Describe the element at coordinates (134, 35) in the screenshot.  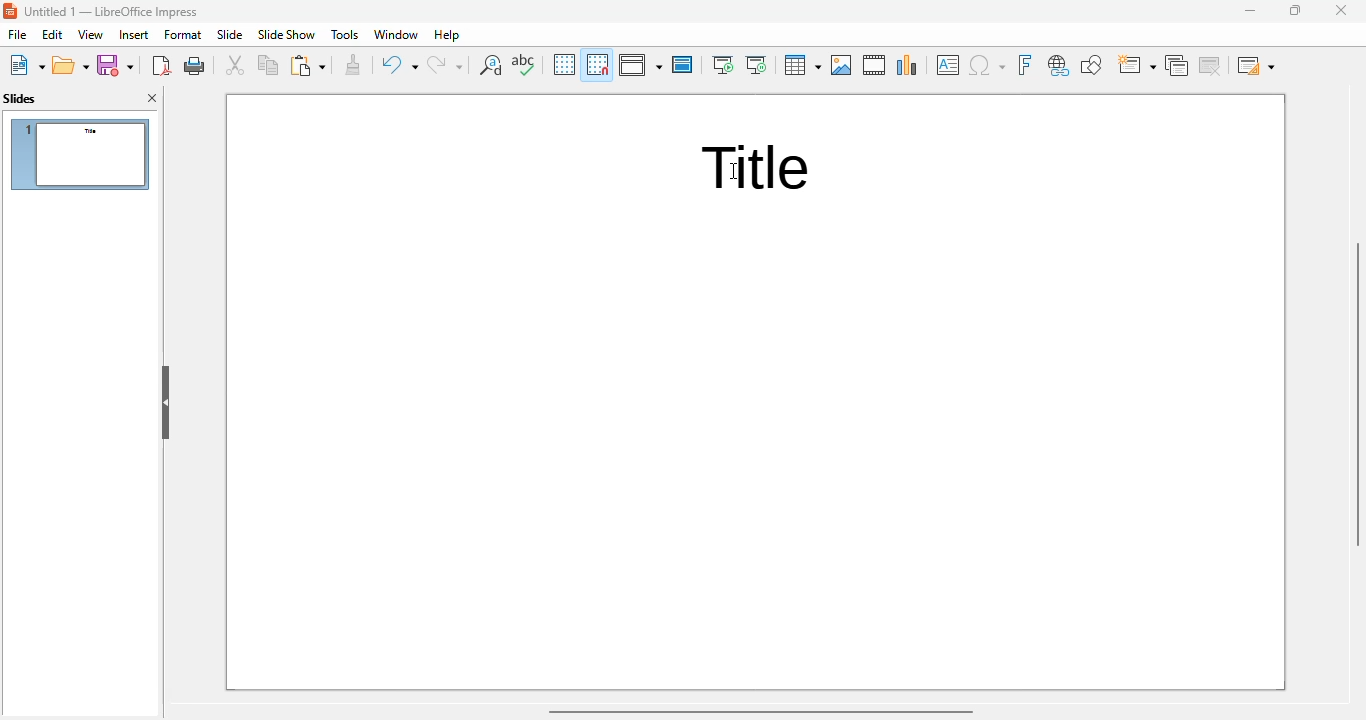
I see `insert` at that location.